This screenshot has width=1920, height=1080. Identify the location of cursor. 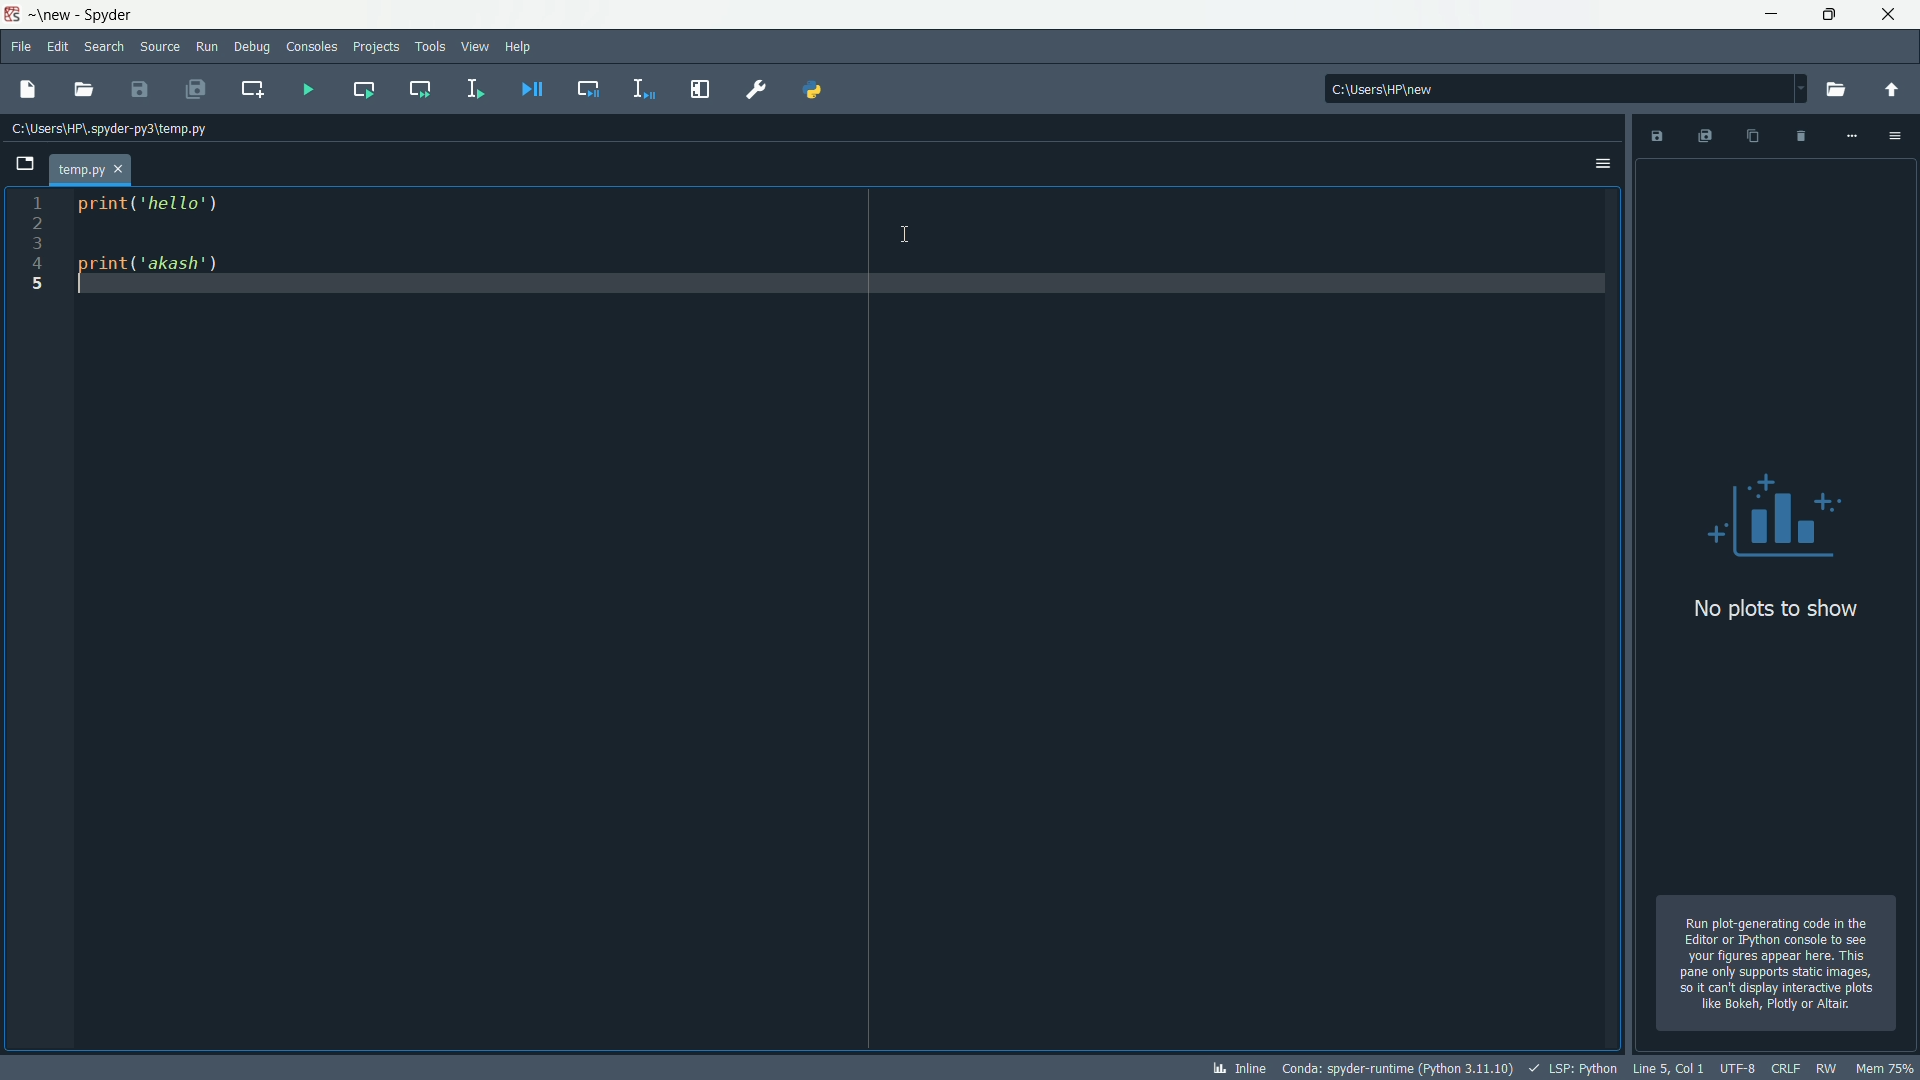
(902, 230).